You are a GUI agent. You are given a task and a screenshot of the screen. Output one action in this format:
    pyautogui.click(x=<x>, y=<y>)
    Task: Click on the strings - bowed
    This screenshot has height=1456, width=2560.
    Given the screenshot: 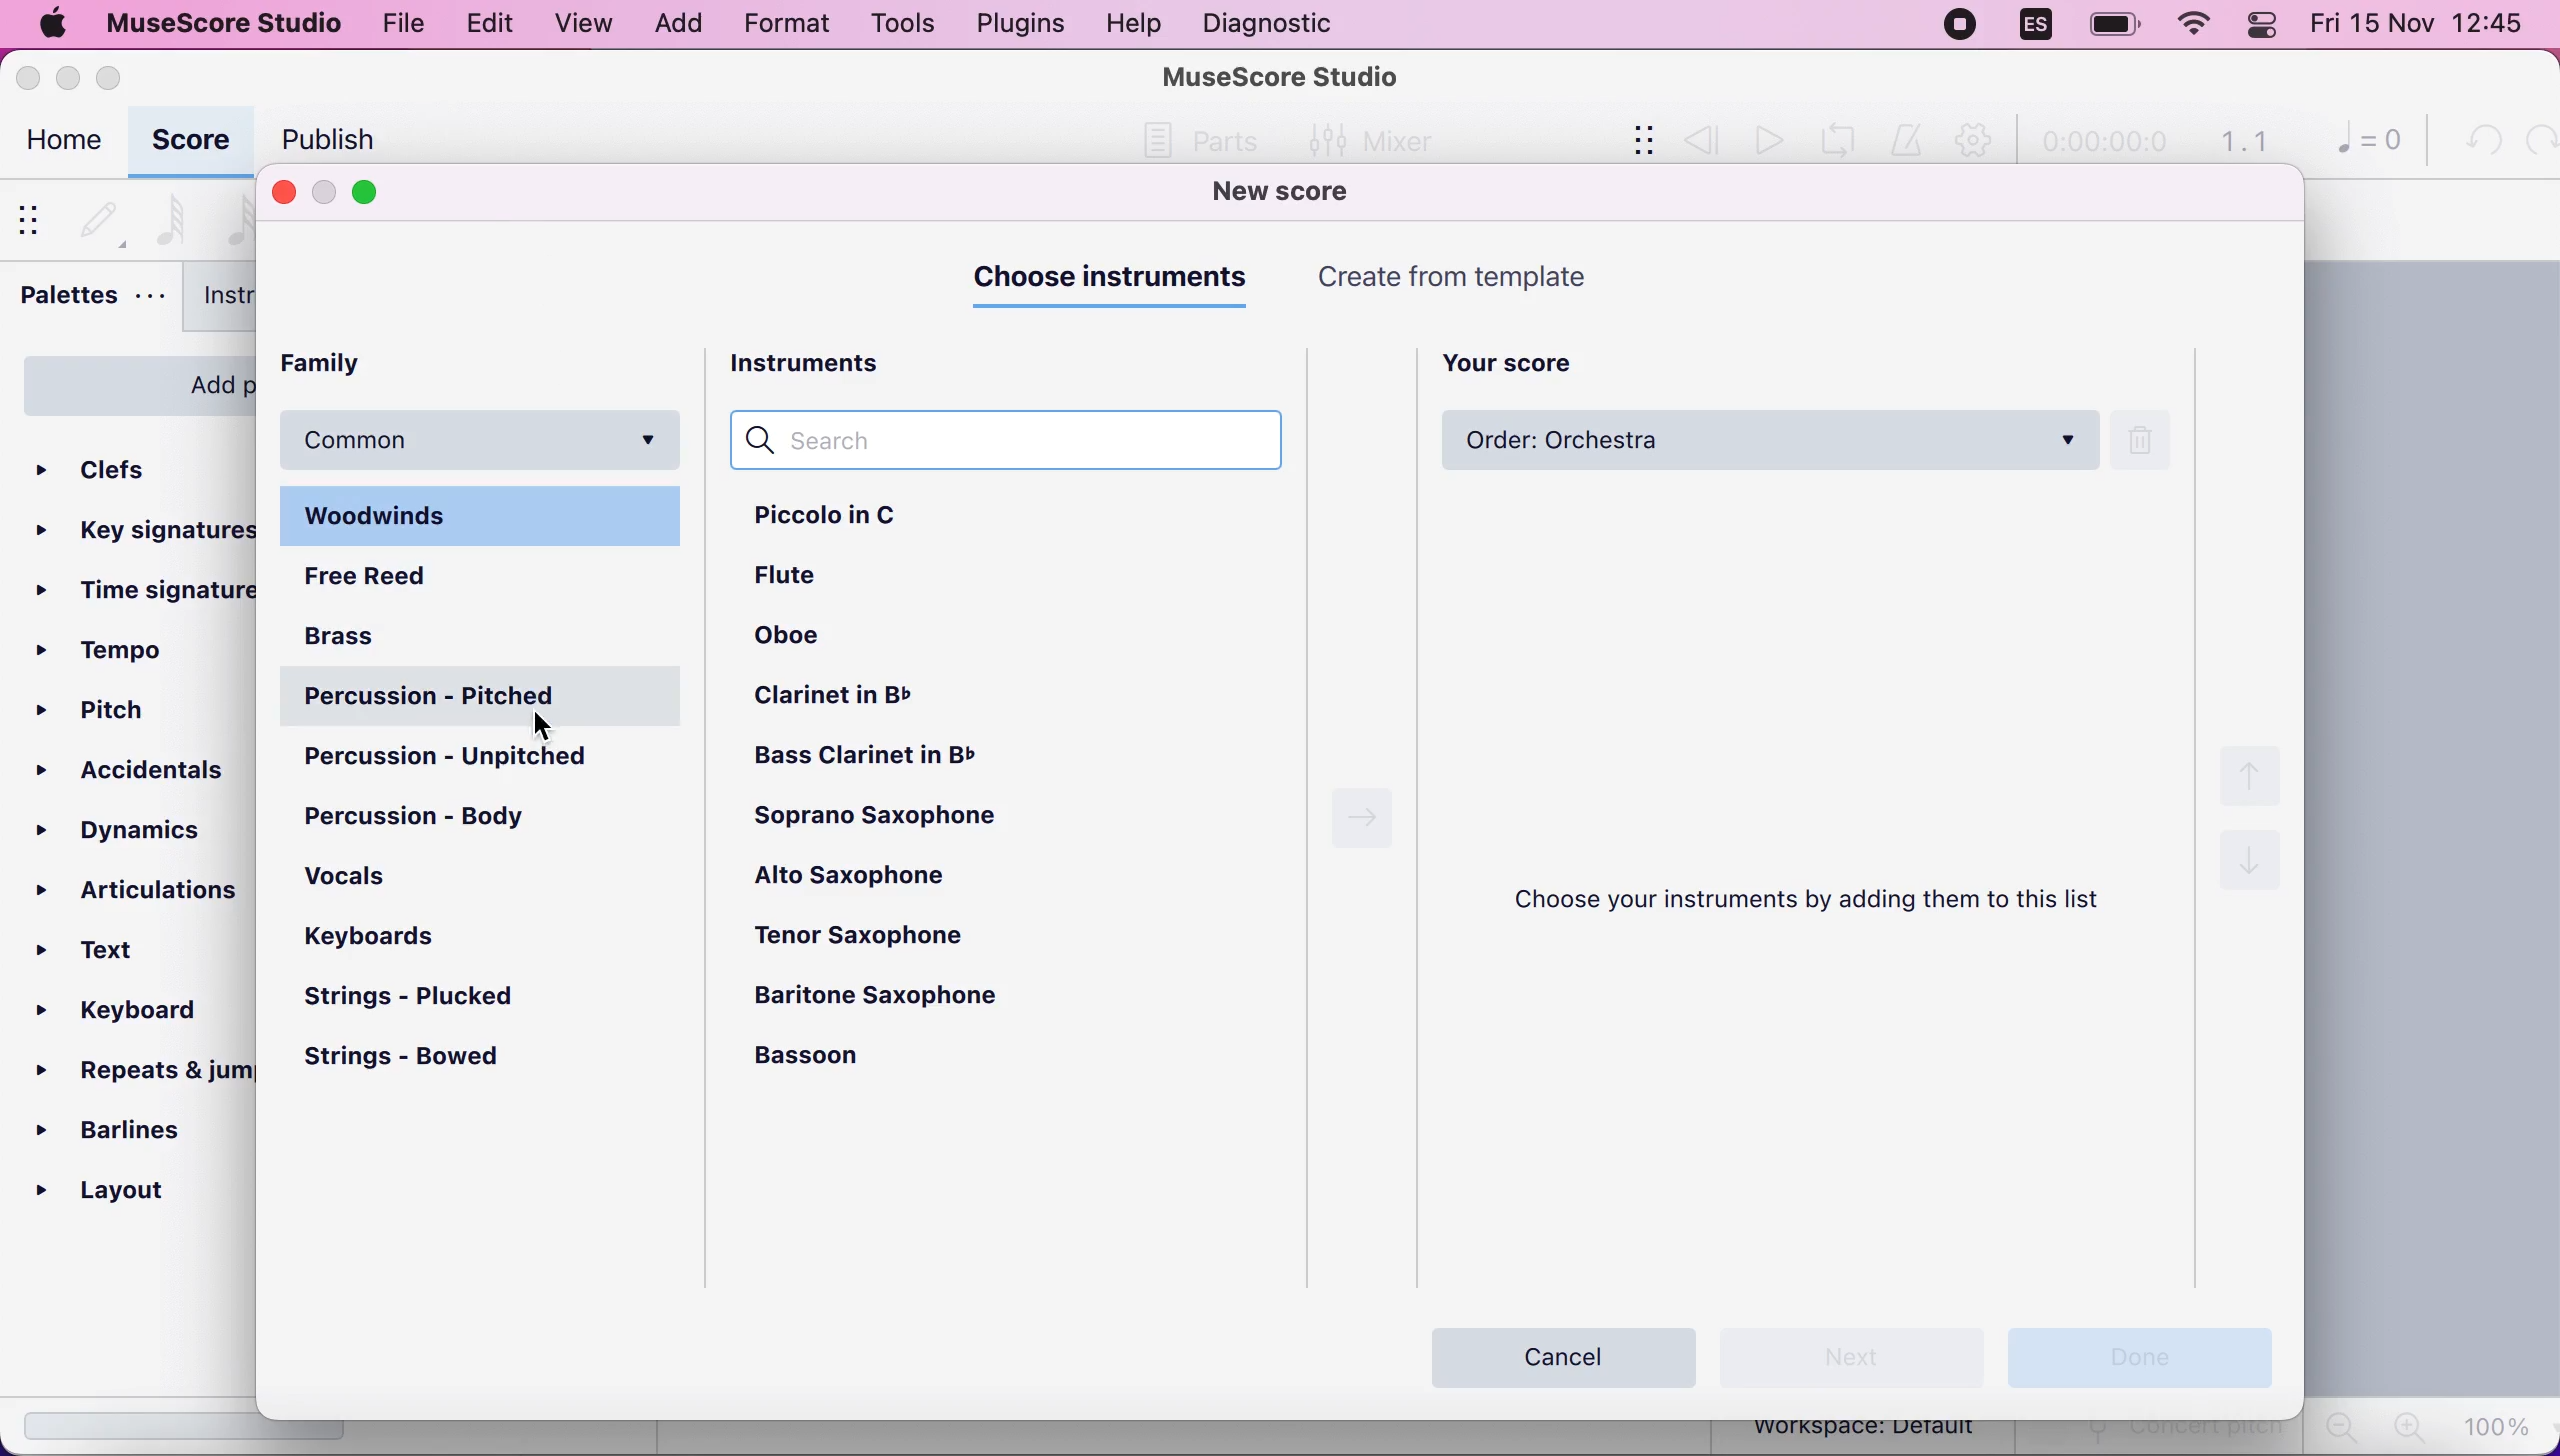 What is the action you would take?
    pyautogui.click(x=422, y=1060)
    